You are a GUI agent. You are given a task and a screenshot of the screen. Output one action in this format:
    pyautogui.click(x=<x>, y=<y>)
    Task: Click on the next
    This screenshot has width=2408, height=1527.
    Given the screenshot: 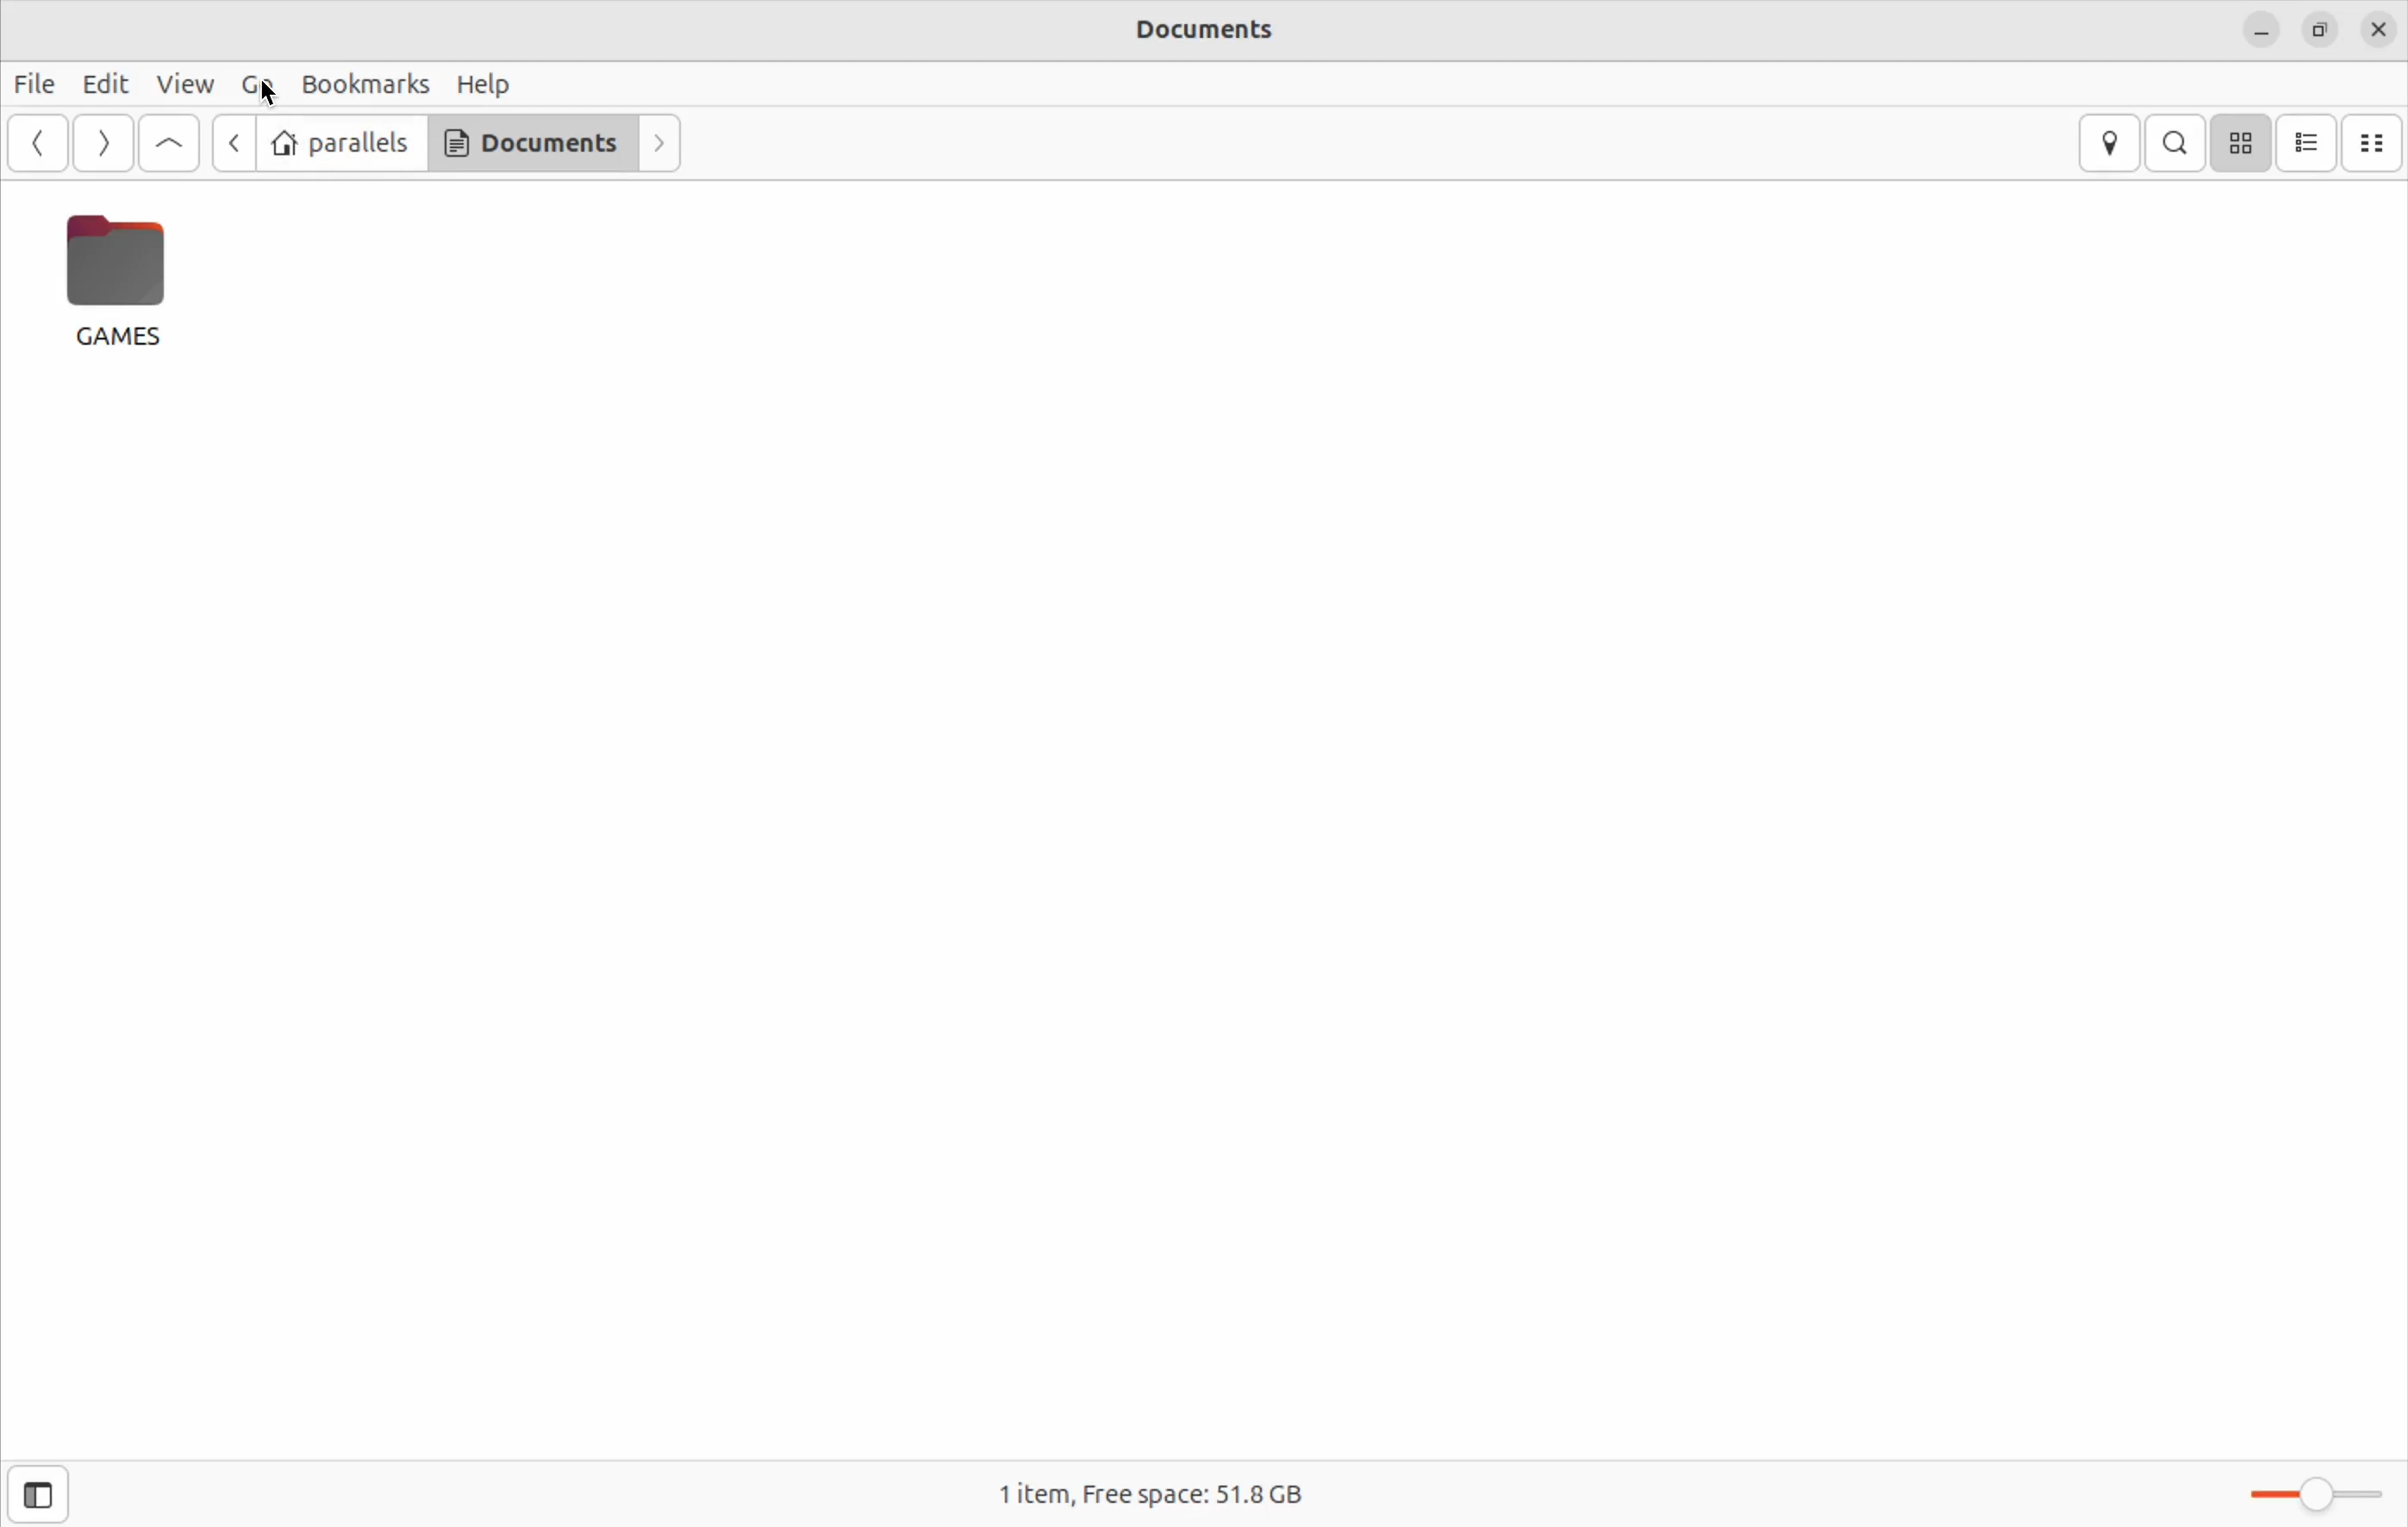 What is the action you would take?
    pyautogui.click(x=667, y=145)
    